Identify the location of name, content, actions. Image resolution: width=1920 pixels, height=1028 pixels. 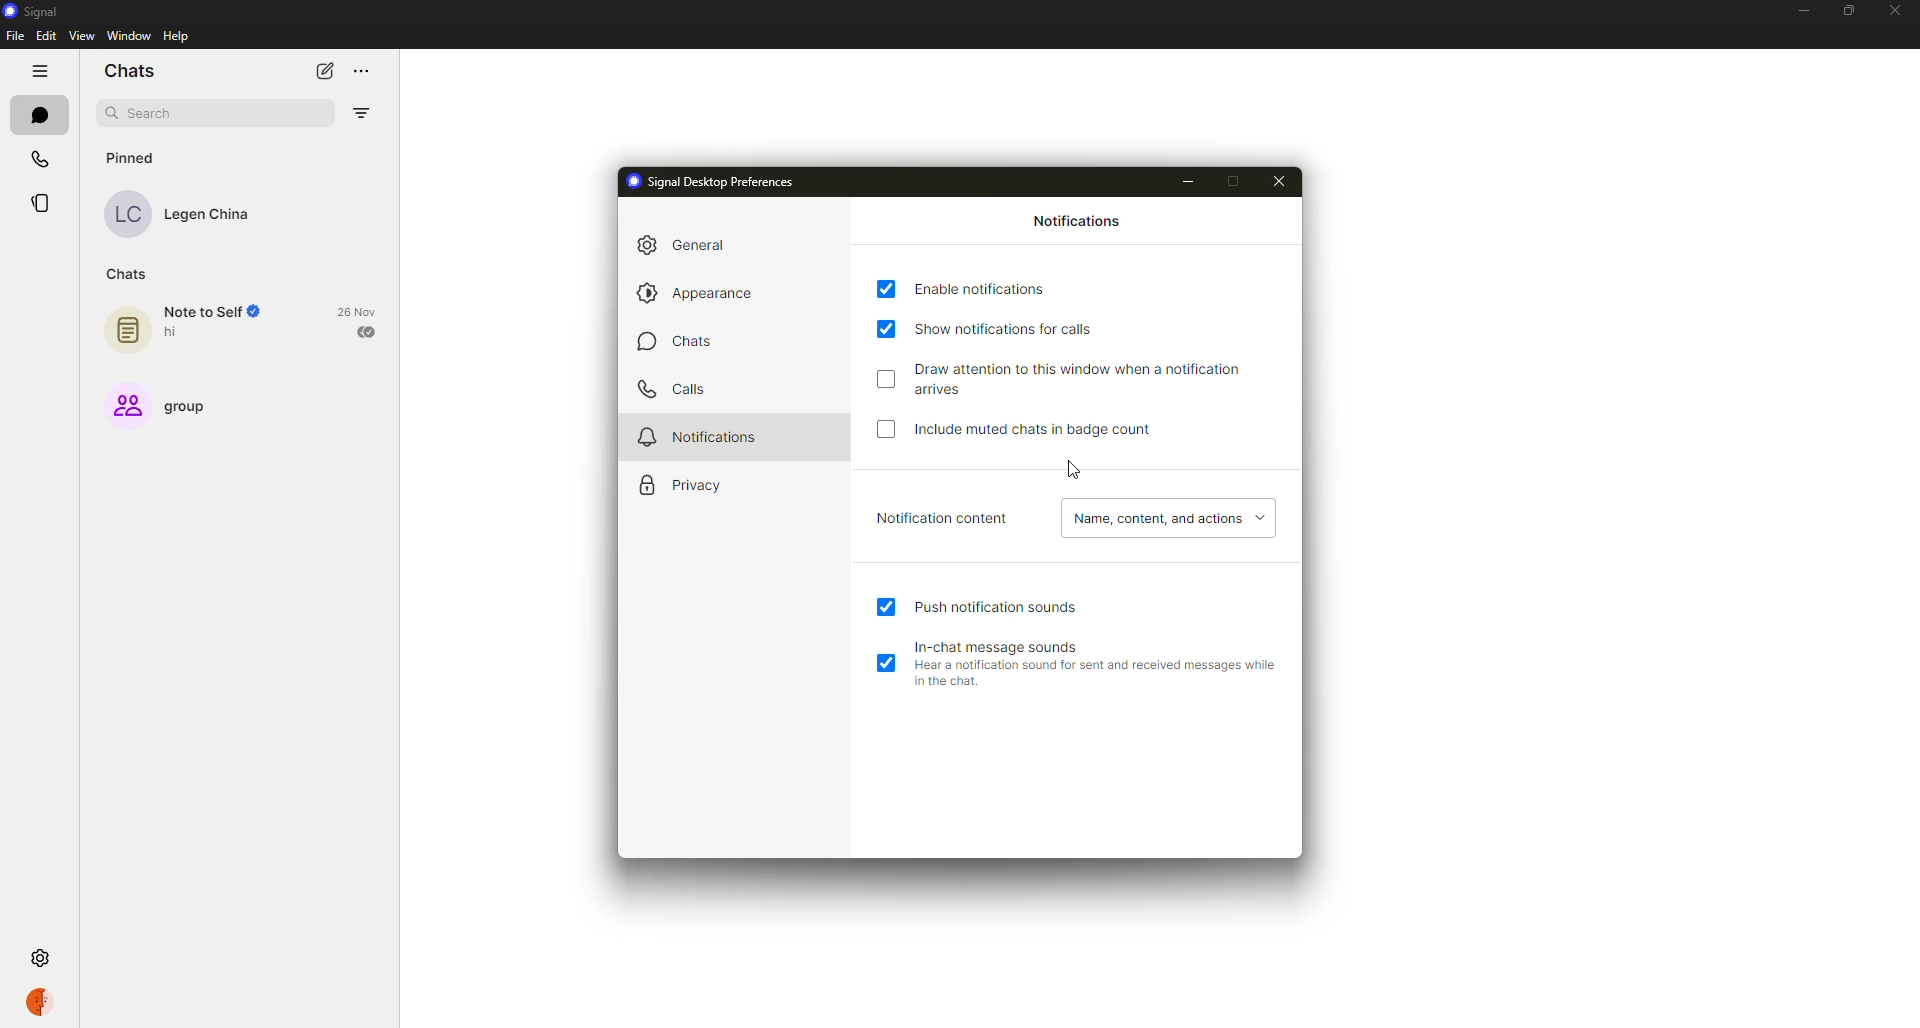
(1165, 518).